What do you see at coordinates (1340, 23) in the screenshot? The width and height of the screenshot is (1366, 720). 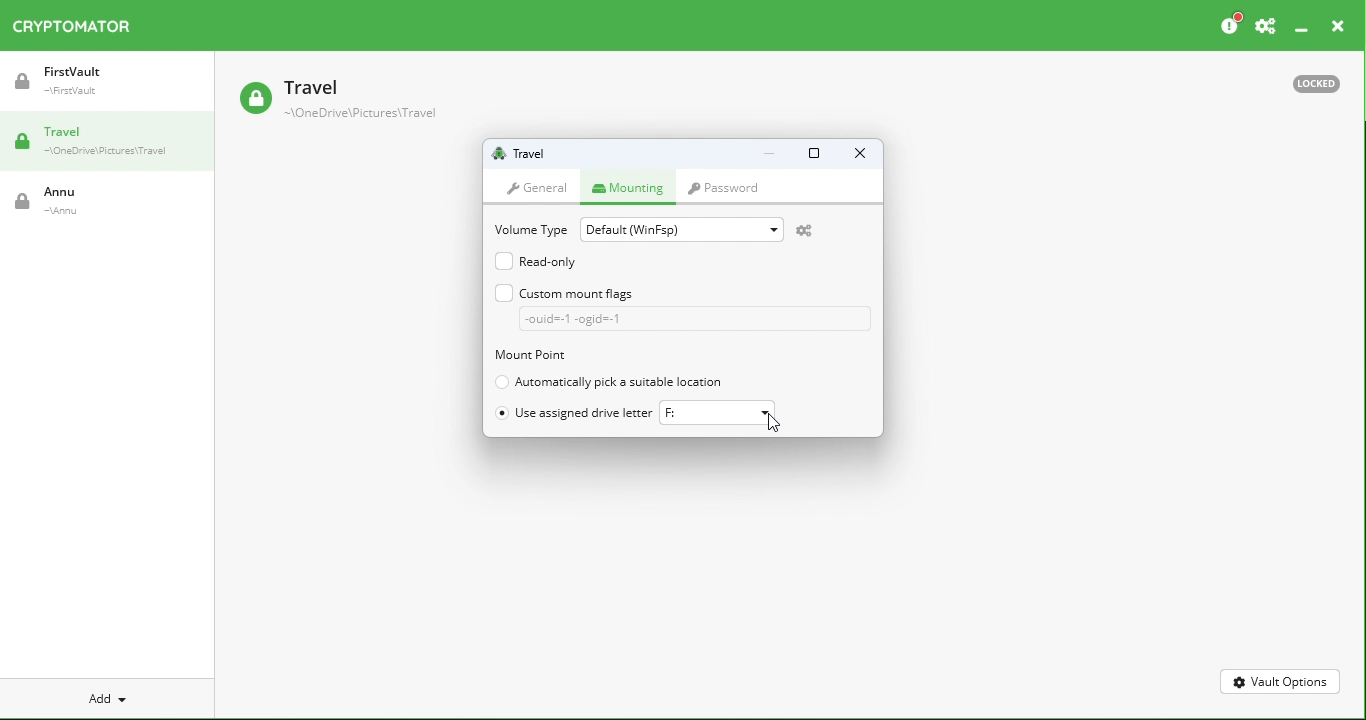 I see `close` at bounding box center [1340, 23].